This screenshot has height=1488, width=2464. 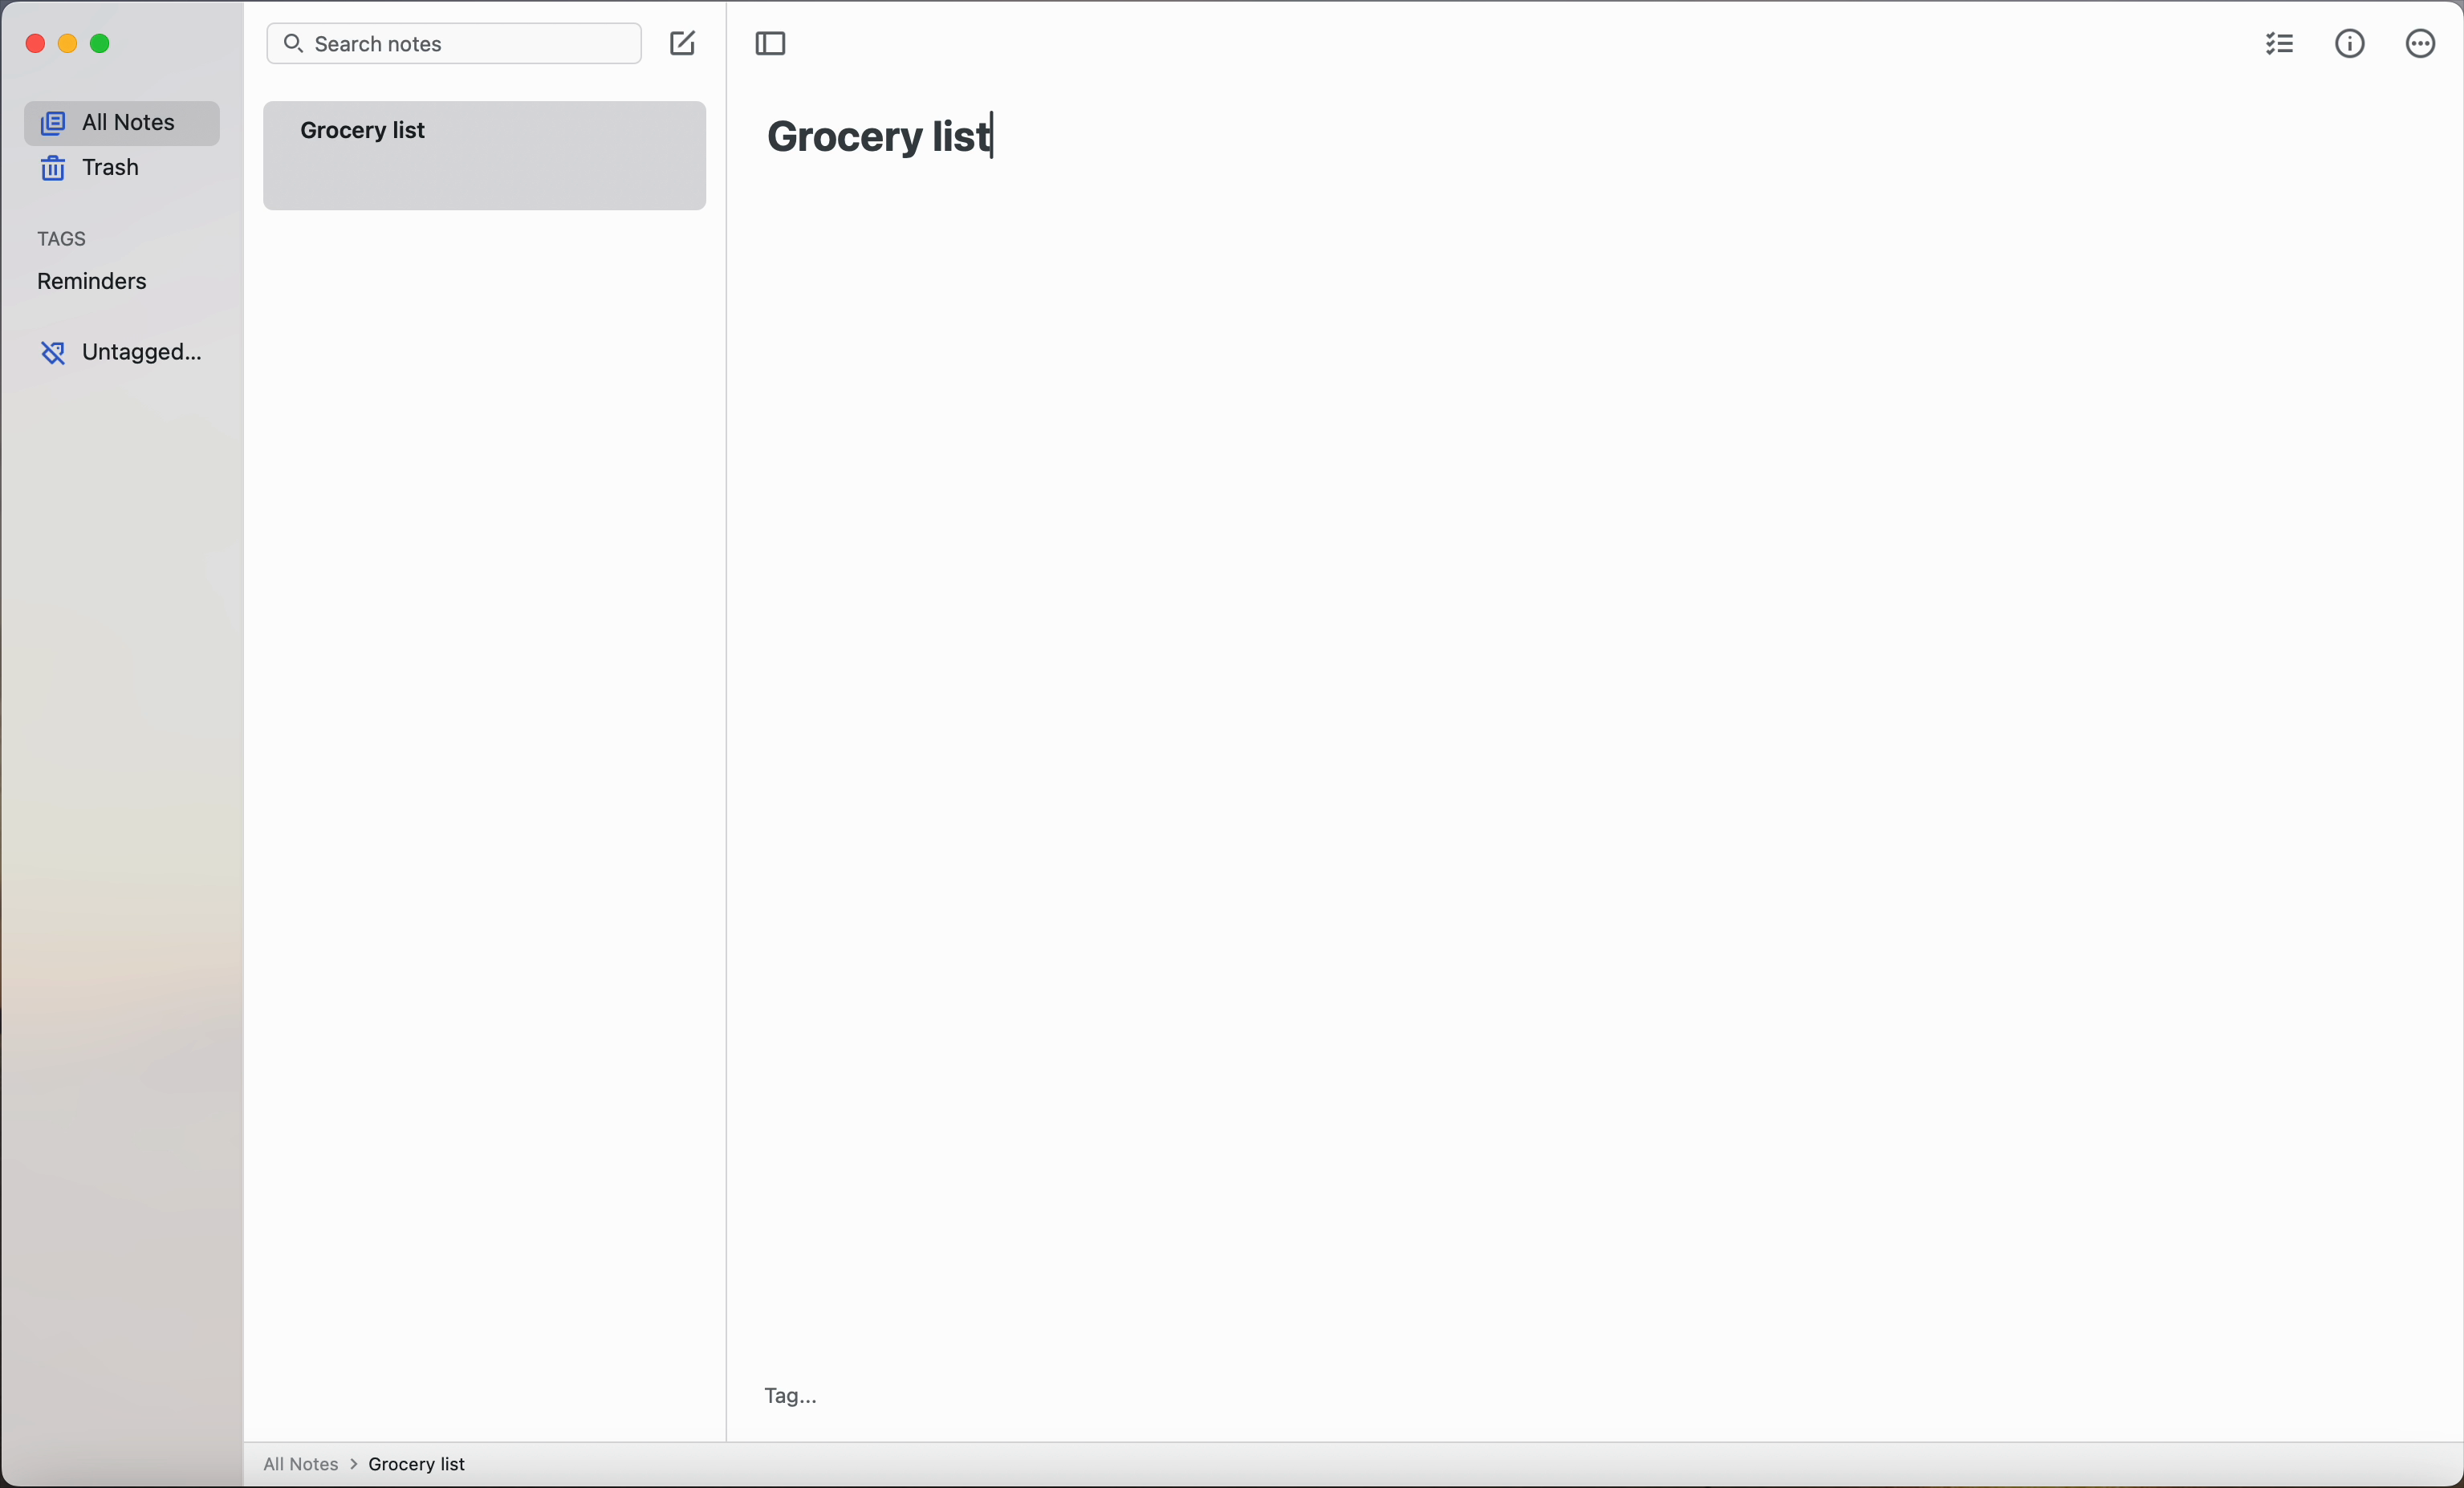 I want to click on metrics, so click(x=2350, y=45).